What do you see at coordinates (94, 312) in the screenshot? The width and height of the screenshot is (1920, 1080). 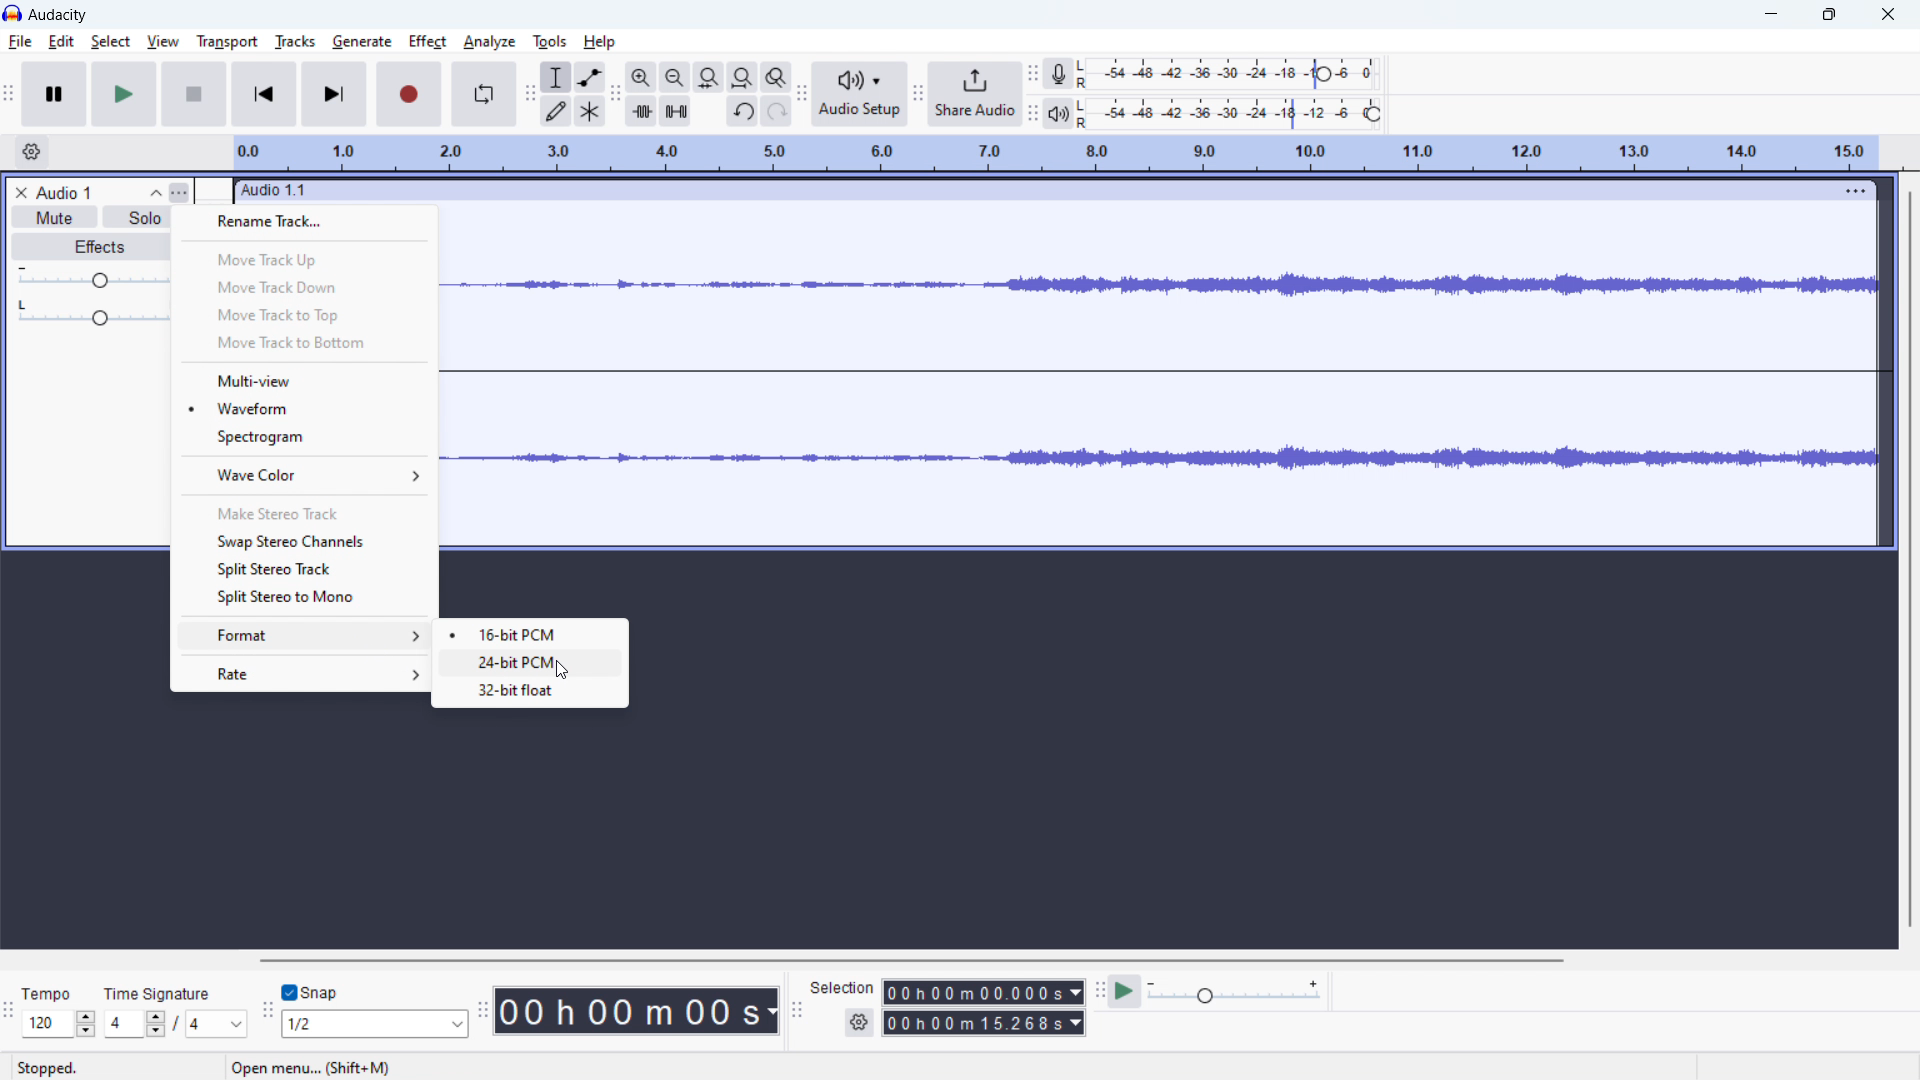 I see `pan: center` at bounding box center [94, 312].